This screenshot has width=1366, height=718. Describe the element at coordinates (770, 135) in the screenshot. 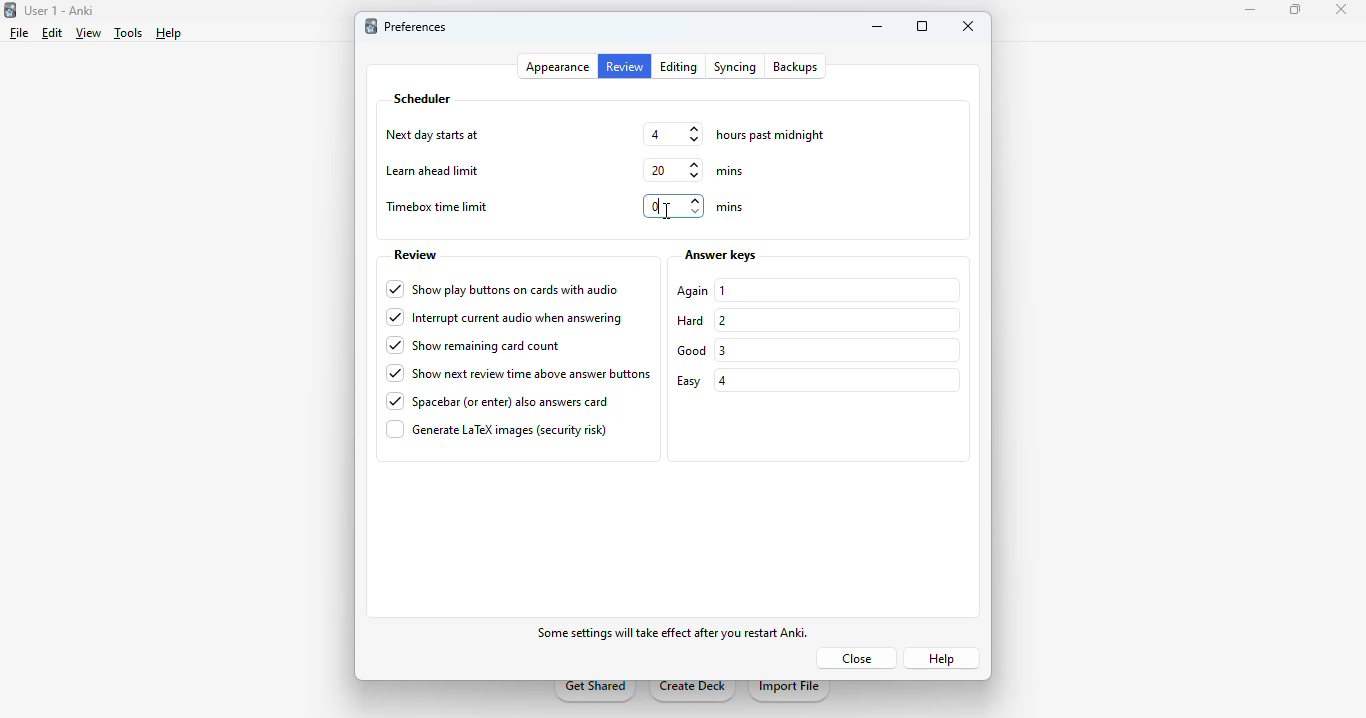

I see `hours past midnight` at that location.